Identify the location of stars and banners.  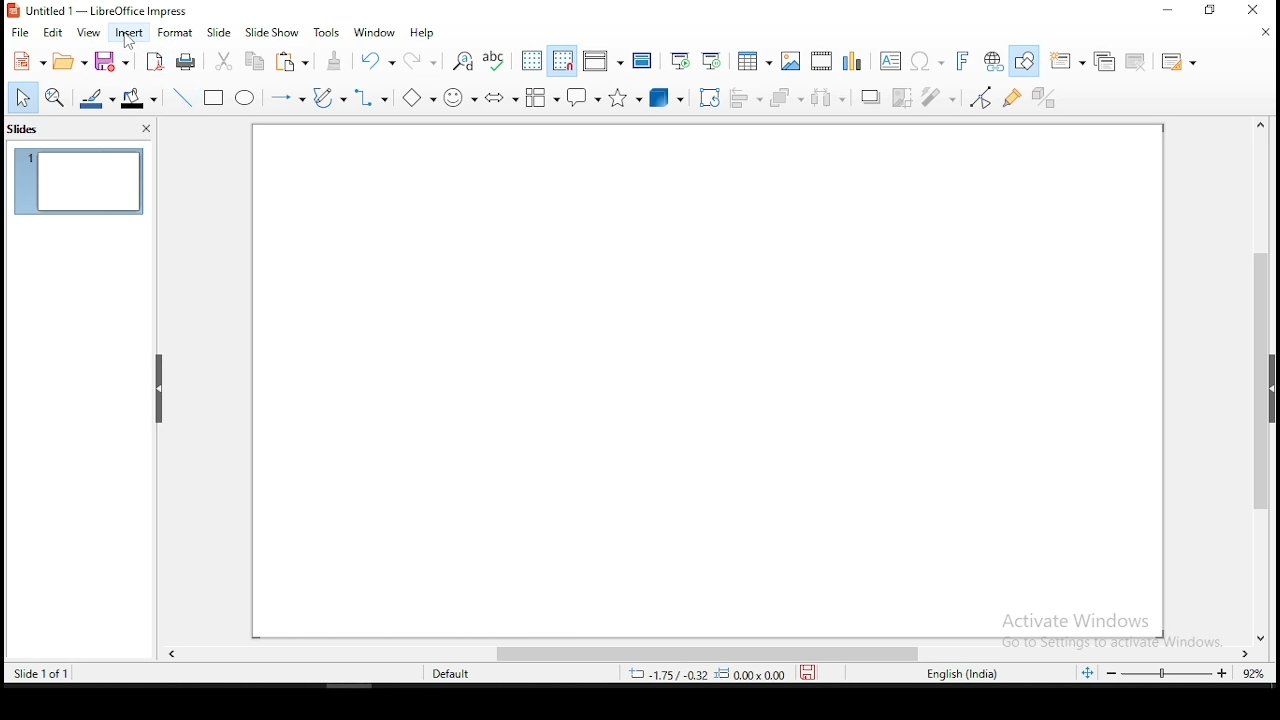
(628, 95).